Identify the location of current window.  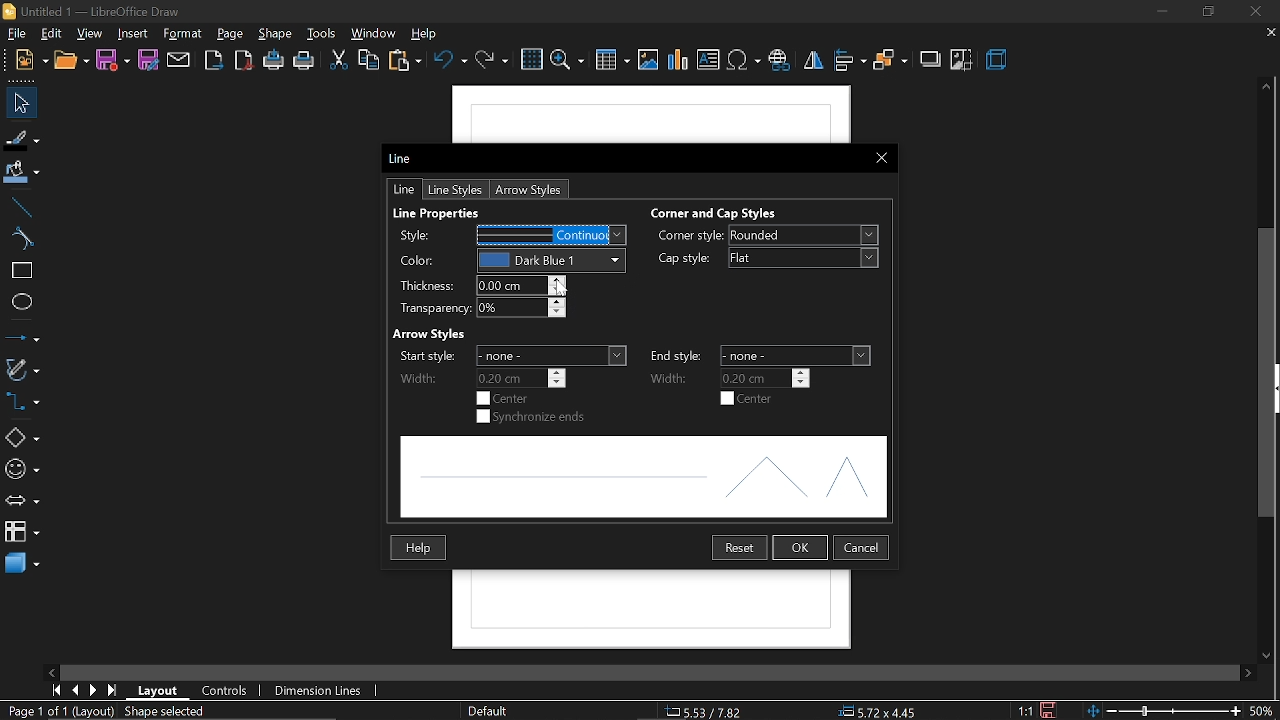
(90, 10).